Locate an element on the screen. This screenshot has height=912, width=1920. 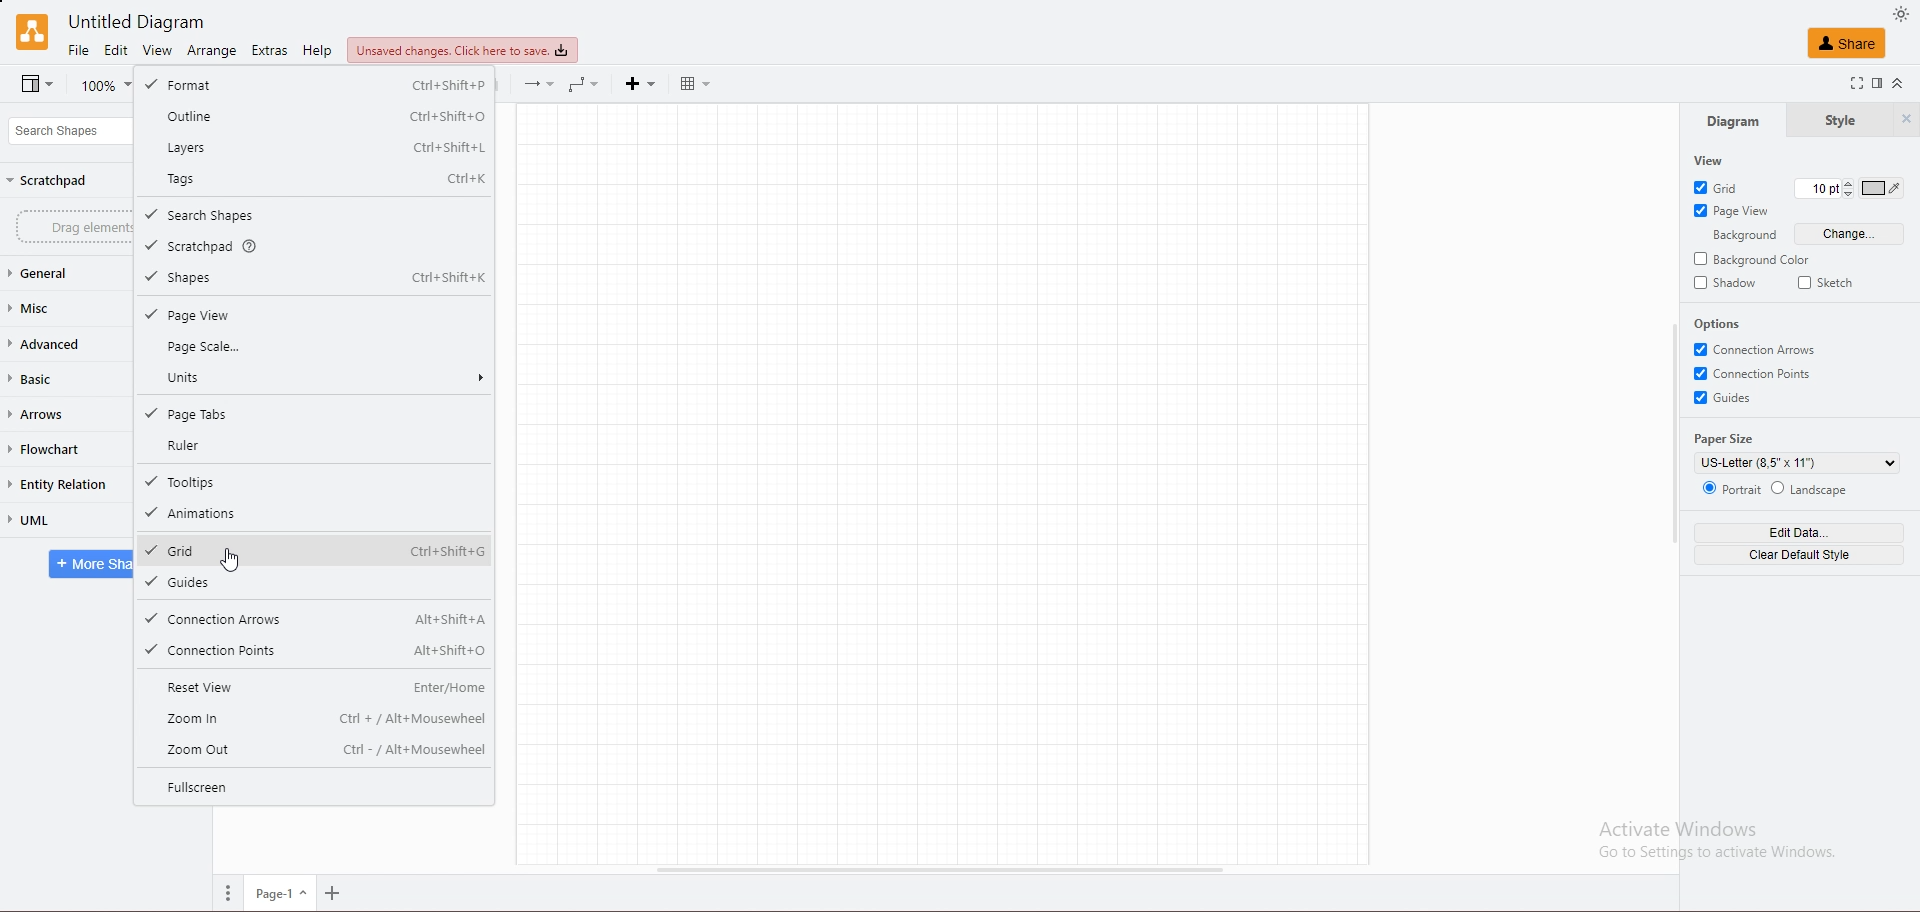
ruler is located at coordinates (317, 447).